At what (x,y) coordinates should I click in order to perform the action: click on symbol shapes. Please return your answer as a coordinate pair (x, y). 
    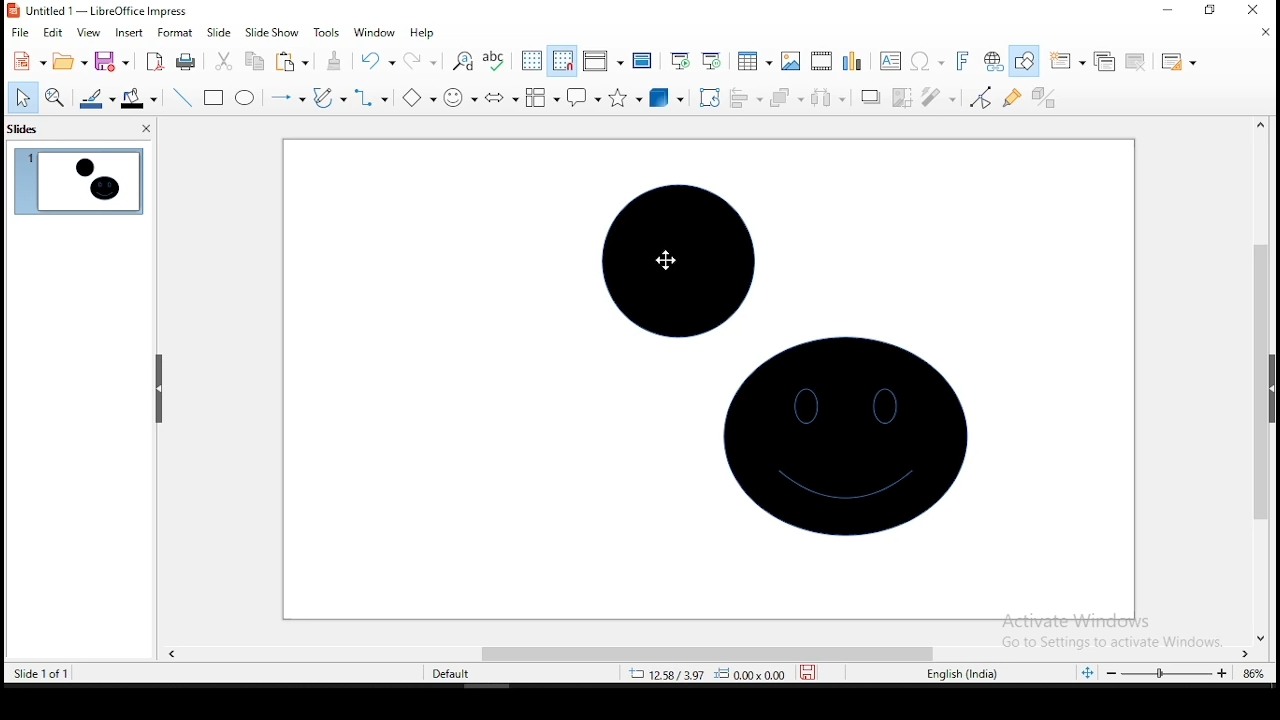
    Looking at the image, I should click on (458, 97).